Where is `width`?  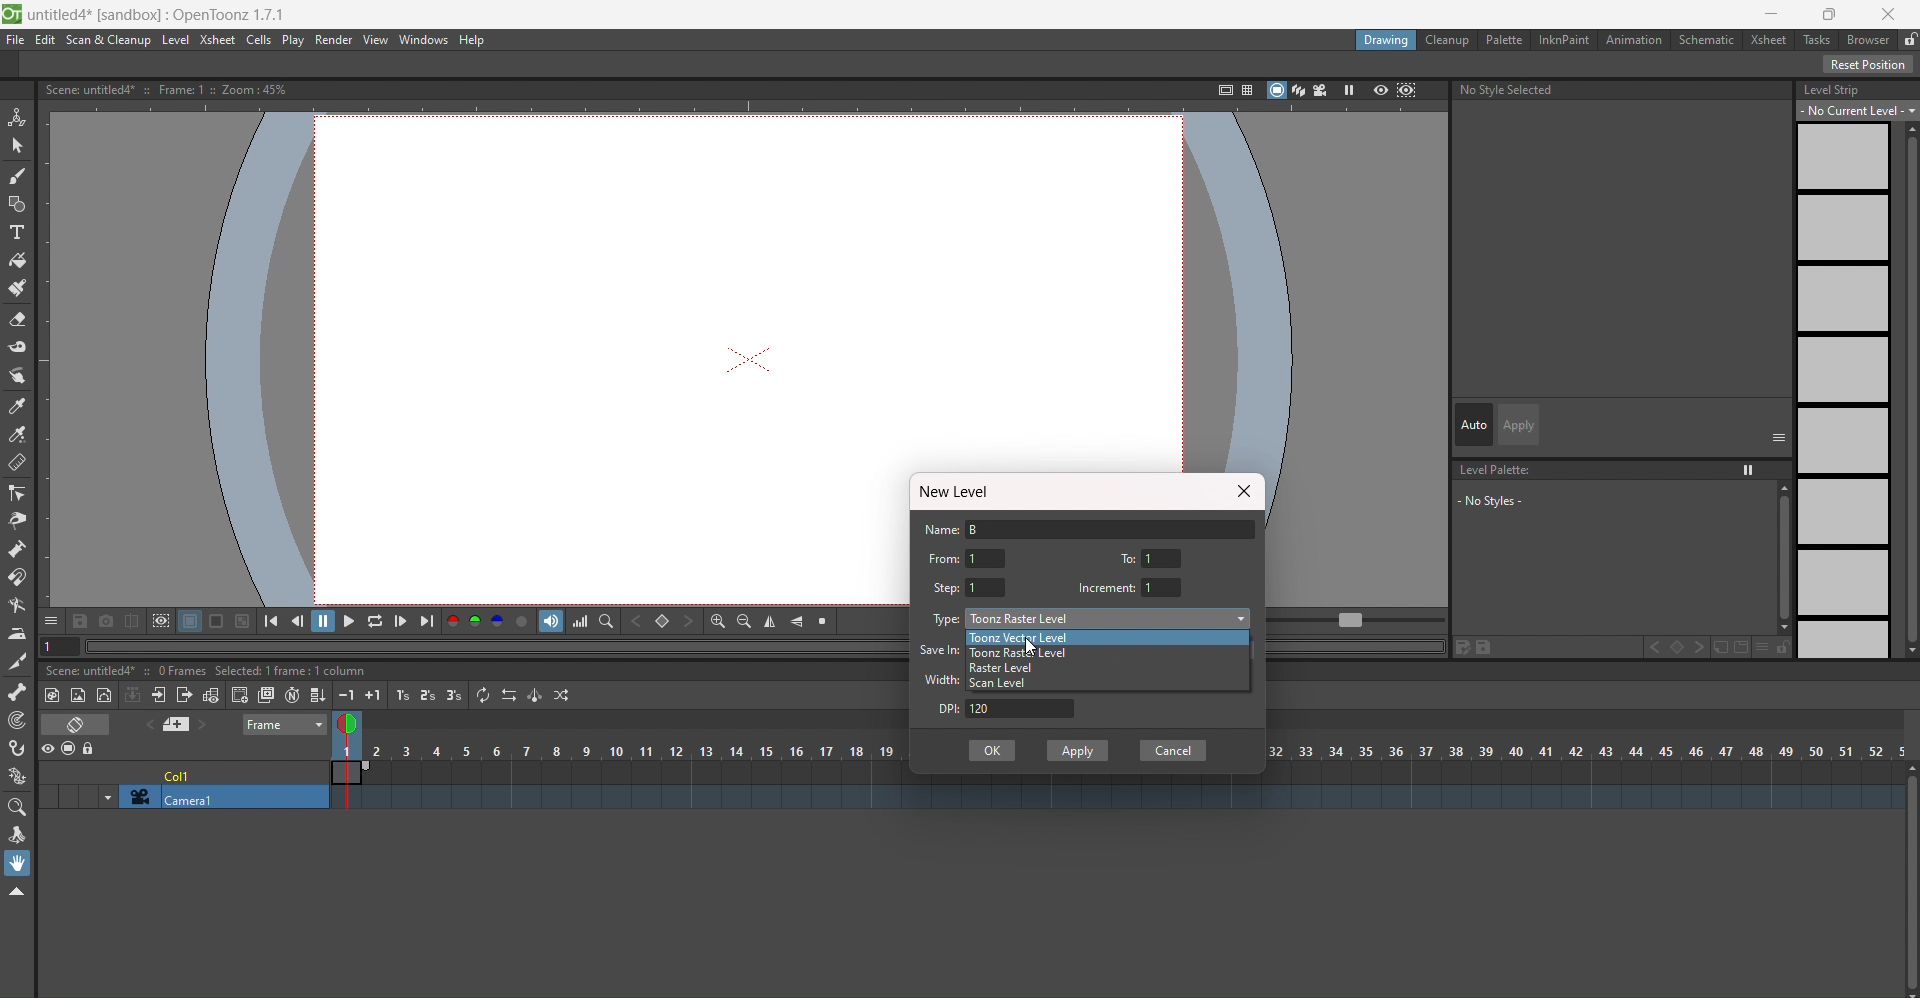 width is located at coordinates (943, 679).